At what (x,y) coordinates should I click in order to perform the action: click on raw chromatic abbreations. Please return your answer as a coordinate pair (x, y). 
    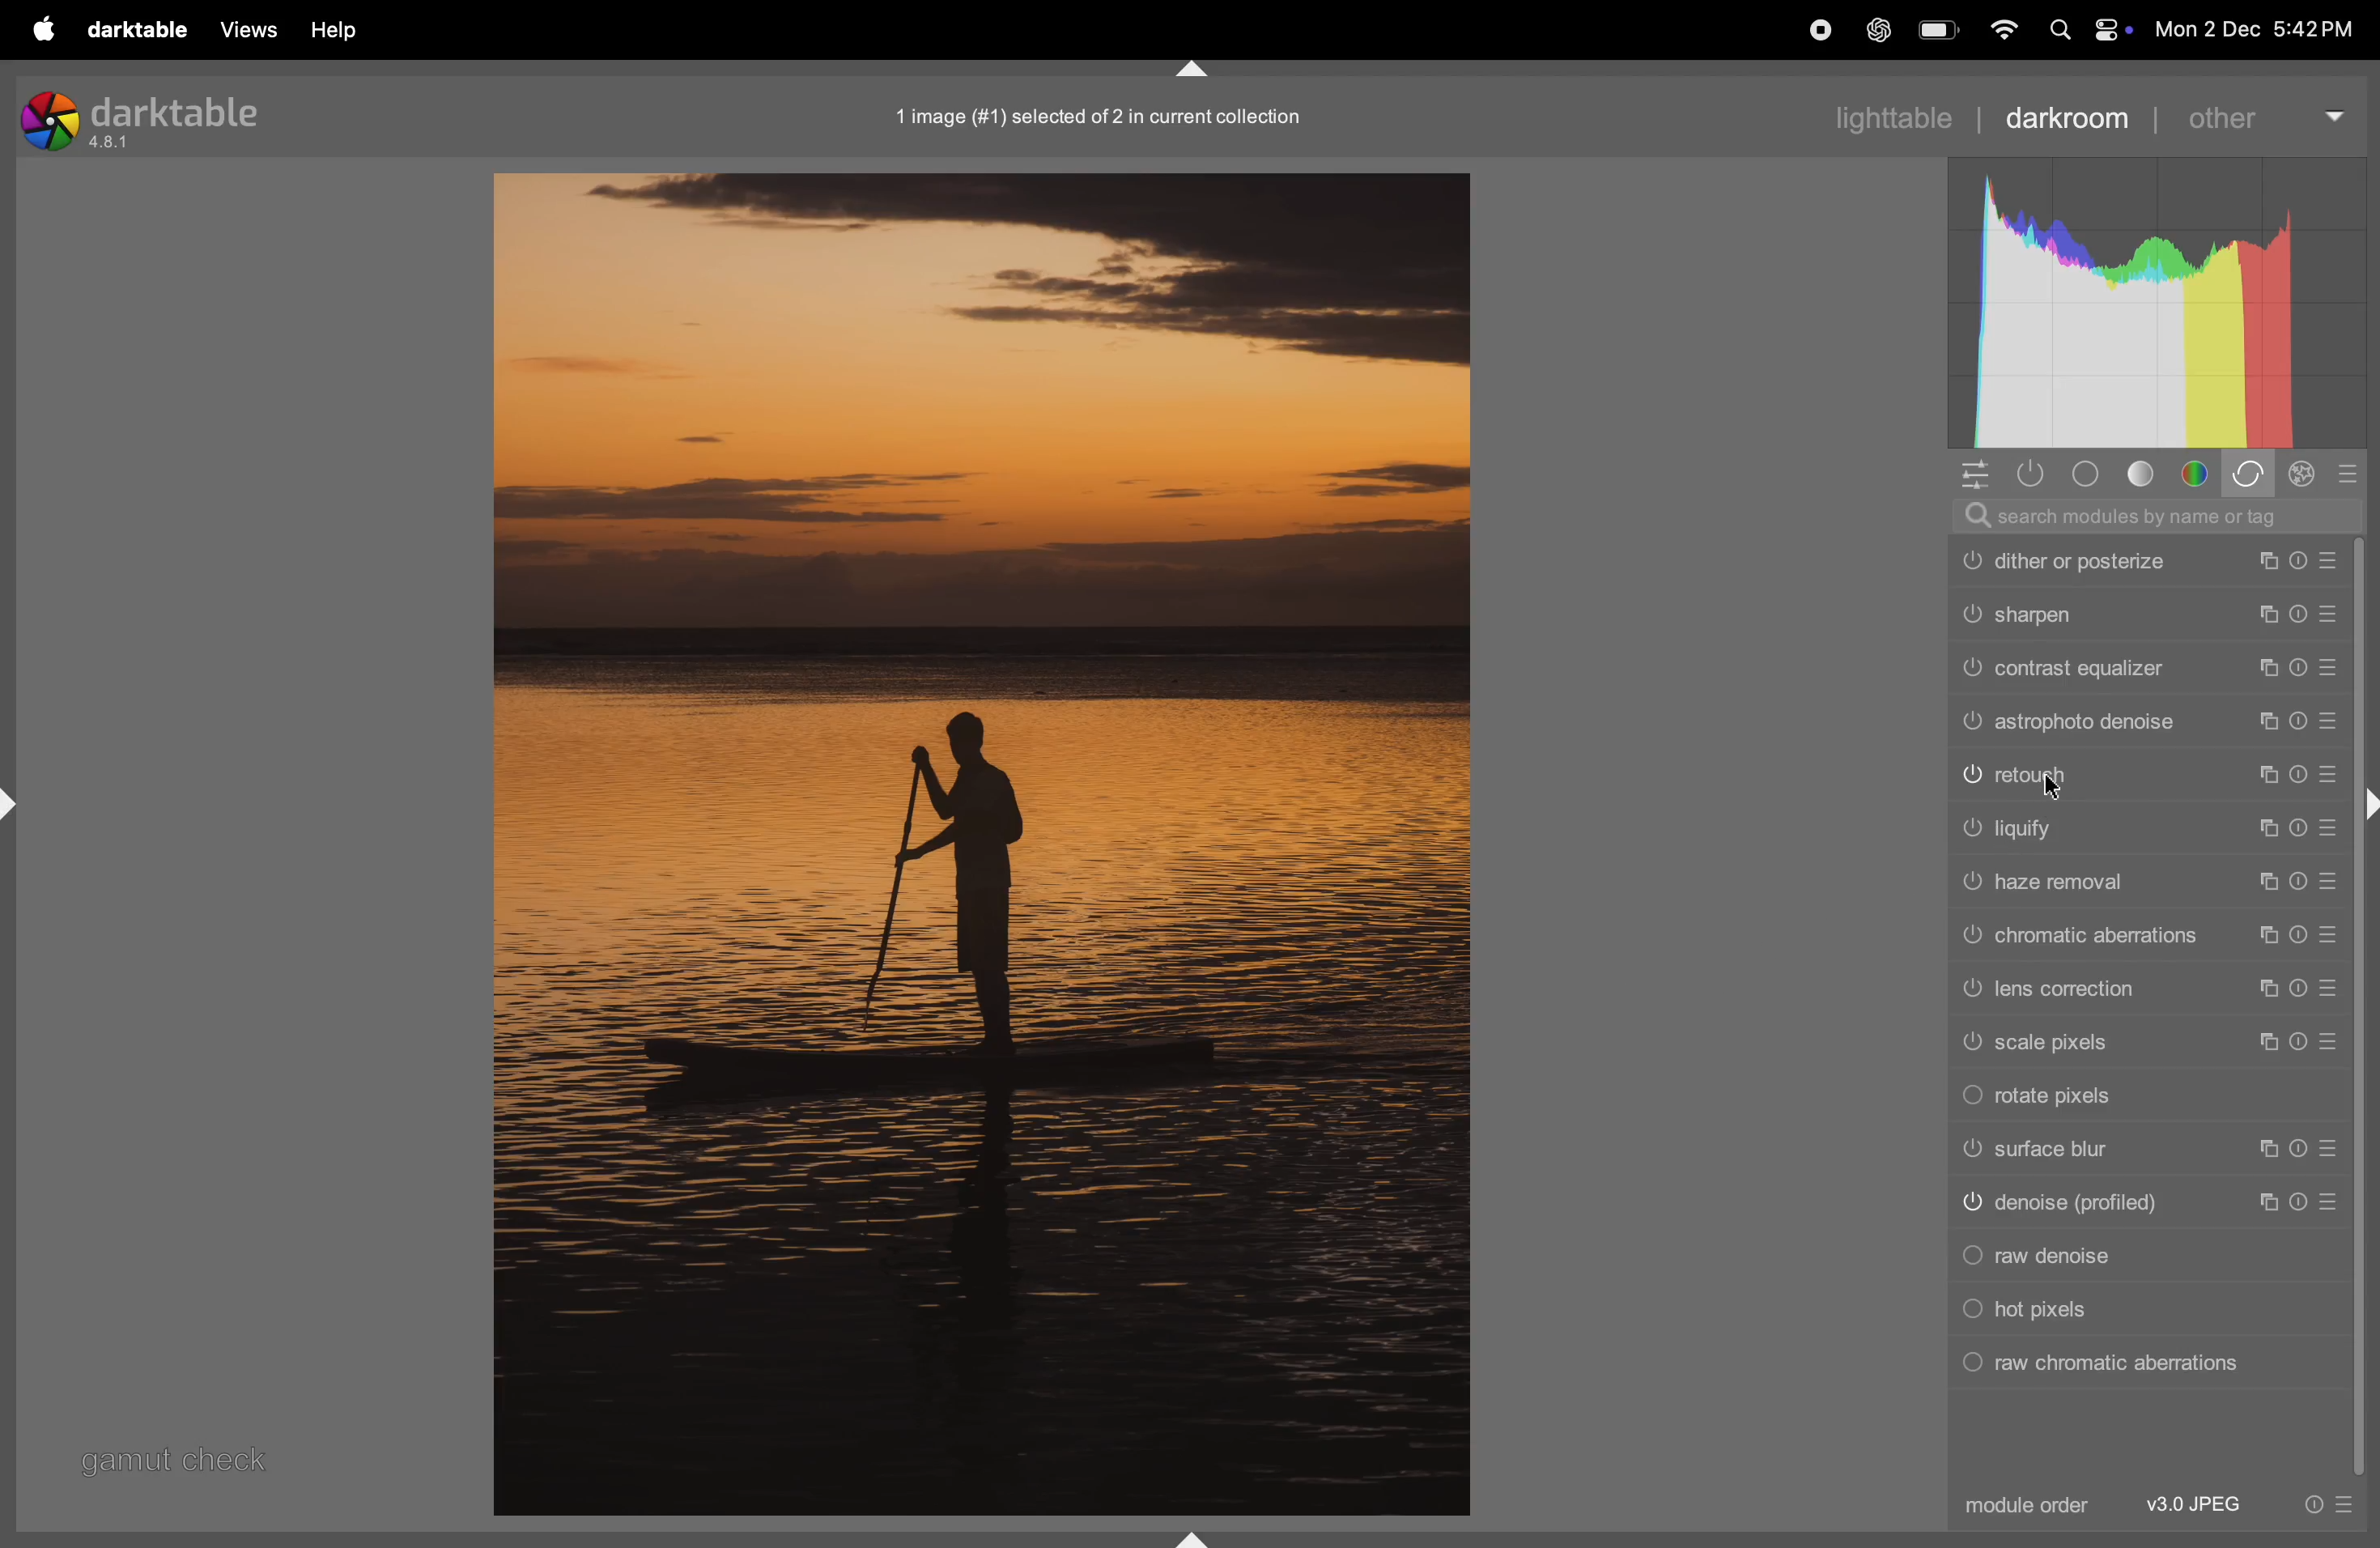
    Looking at the image, I should click on (2135, 1364).